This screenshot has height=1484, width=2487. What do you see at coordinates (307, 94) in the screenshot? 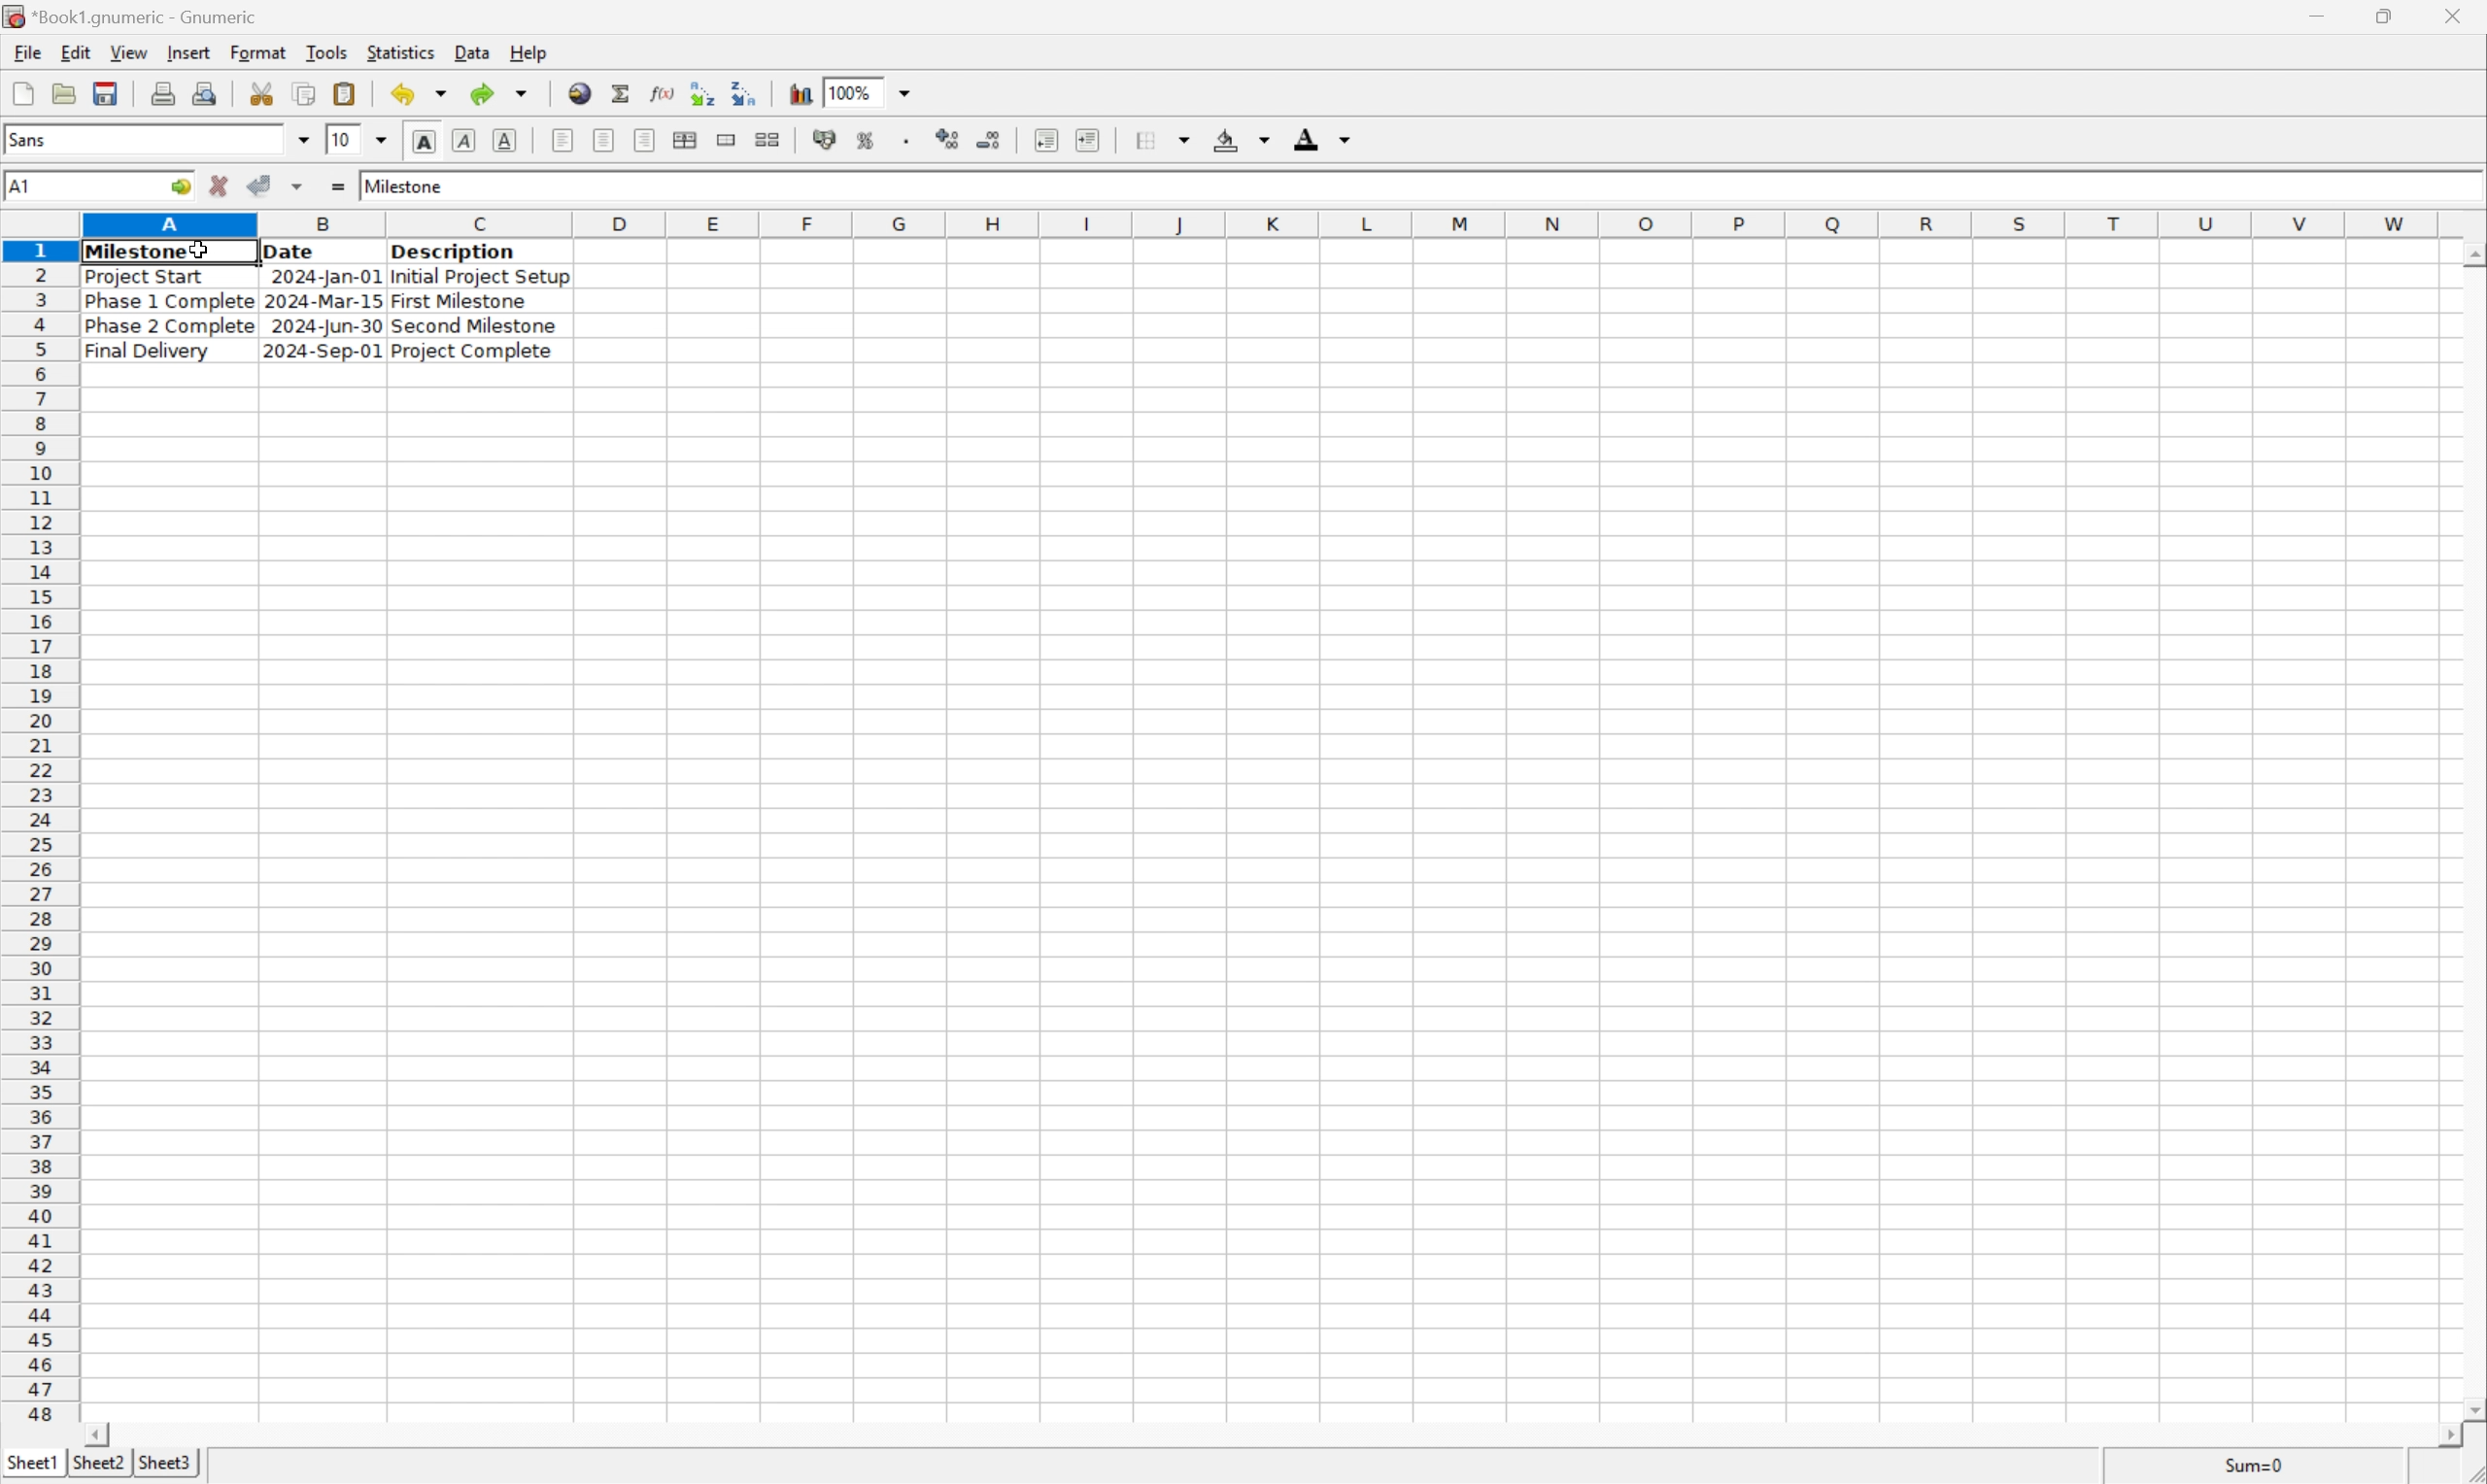
I see `copy from selection` at bounding box center [307, 94].